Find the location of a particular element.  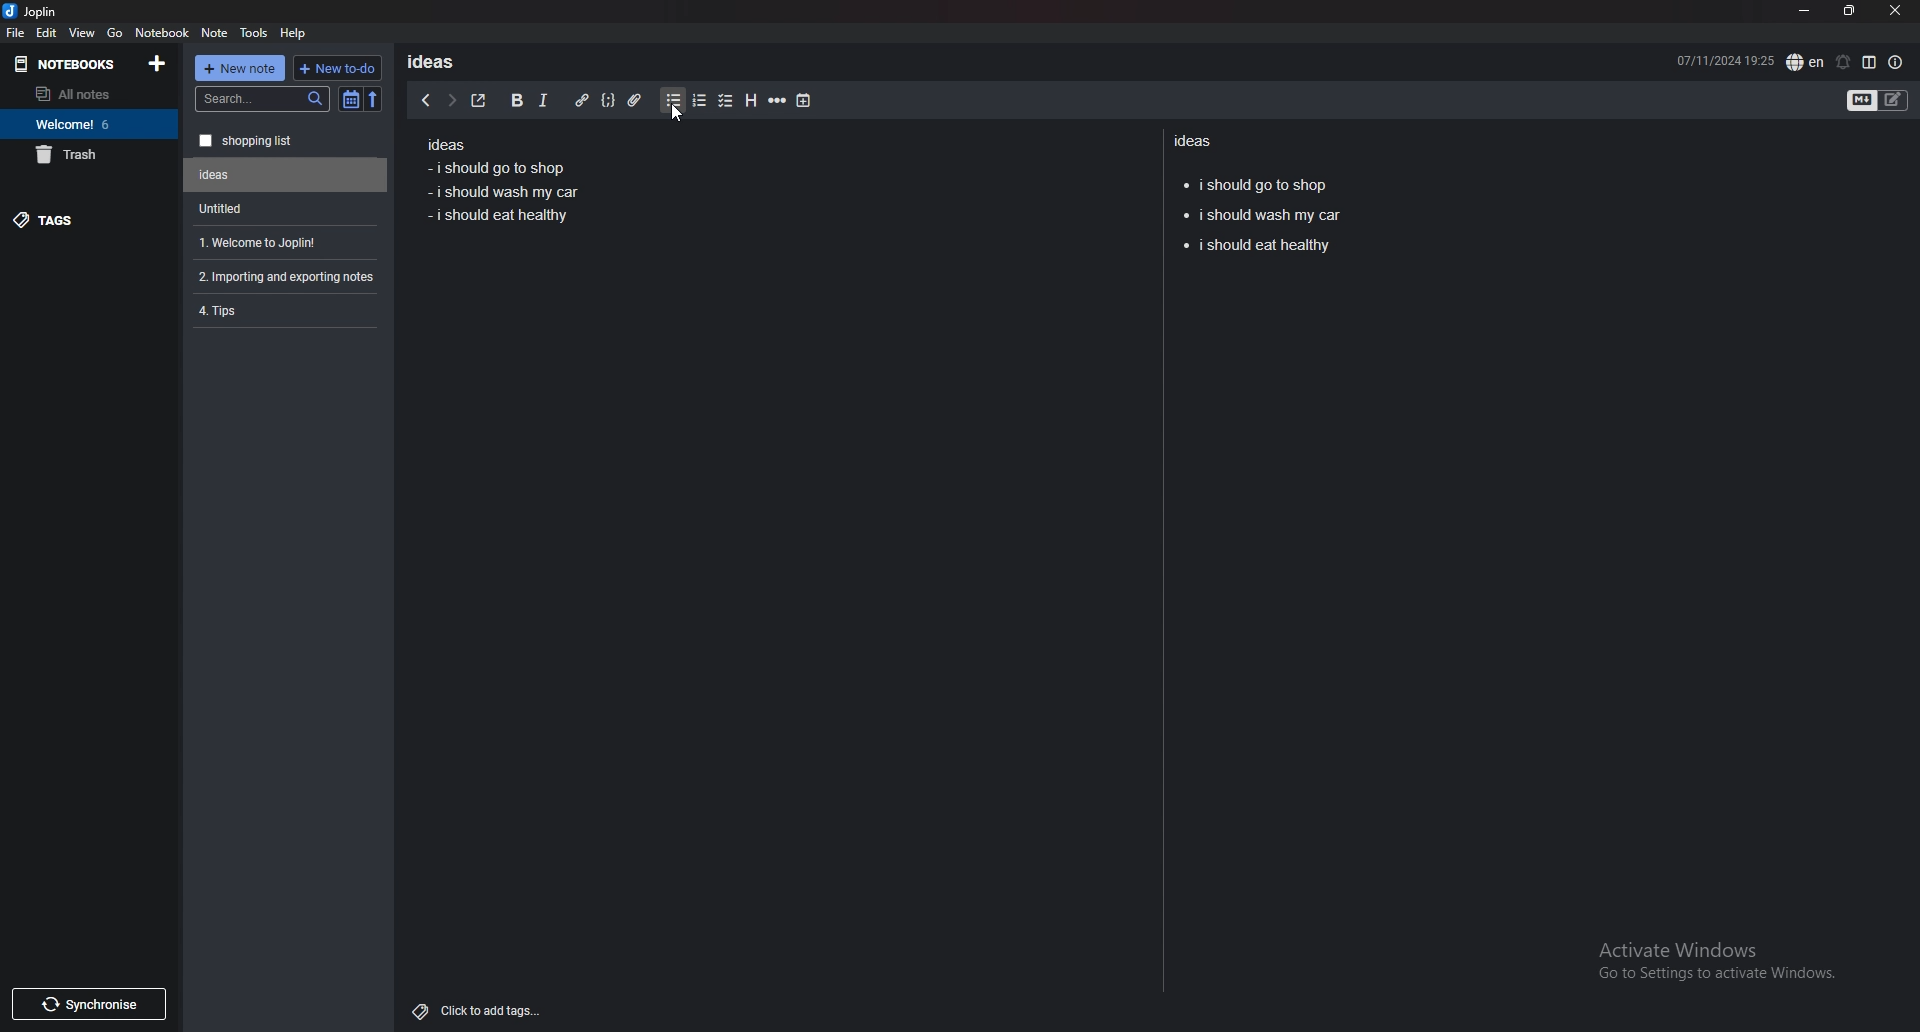

all notes is located at coordinates (85, 94).